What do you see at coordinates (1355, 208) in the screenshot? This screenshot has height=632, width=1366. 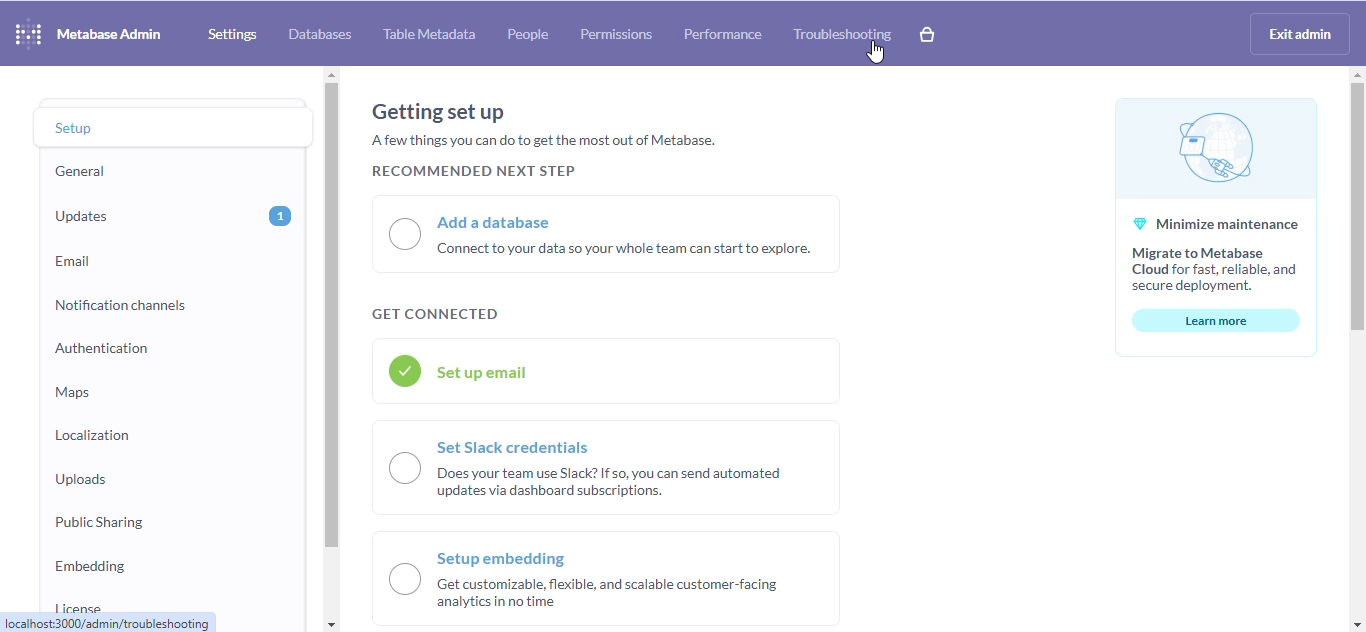 I see `vertical scroll bar` at bounding box center [1355, 208].